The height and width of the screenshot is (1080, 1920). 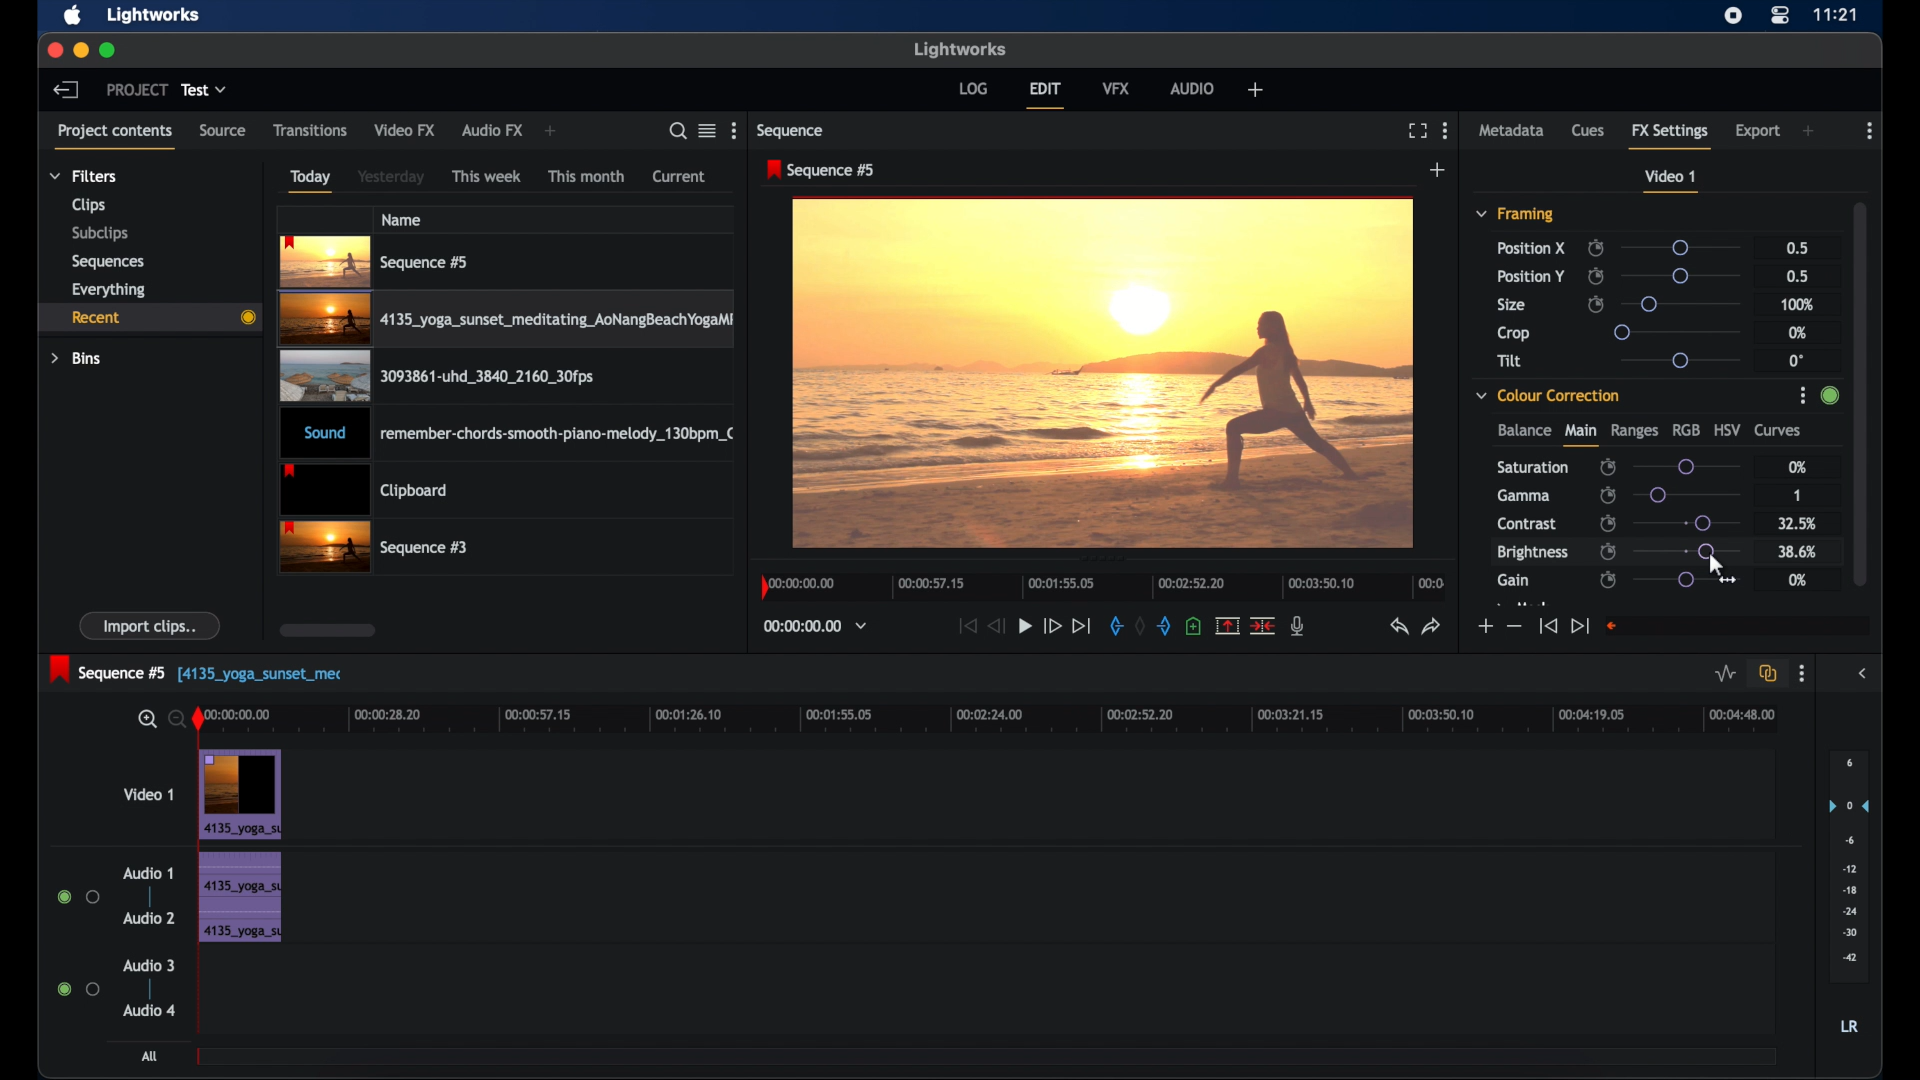 What do you see at coordinates (364, 491) in the screenshot?
I see `clipboard` at bounding box center [364, 491].